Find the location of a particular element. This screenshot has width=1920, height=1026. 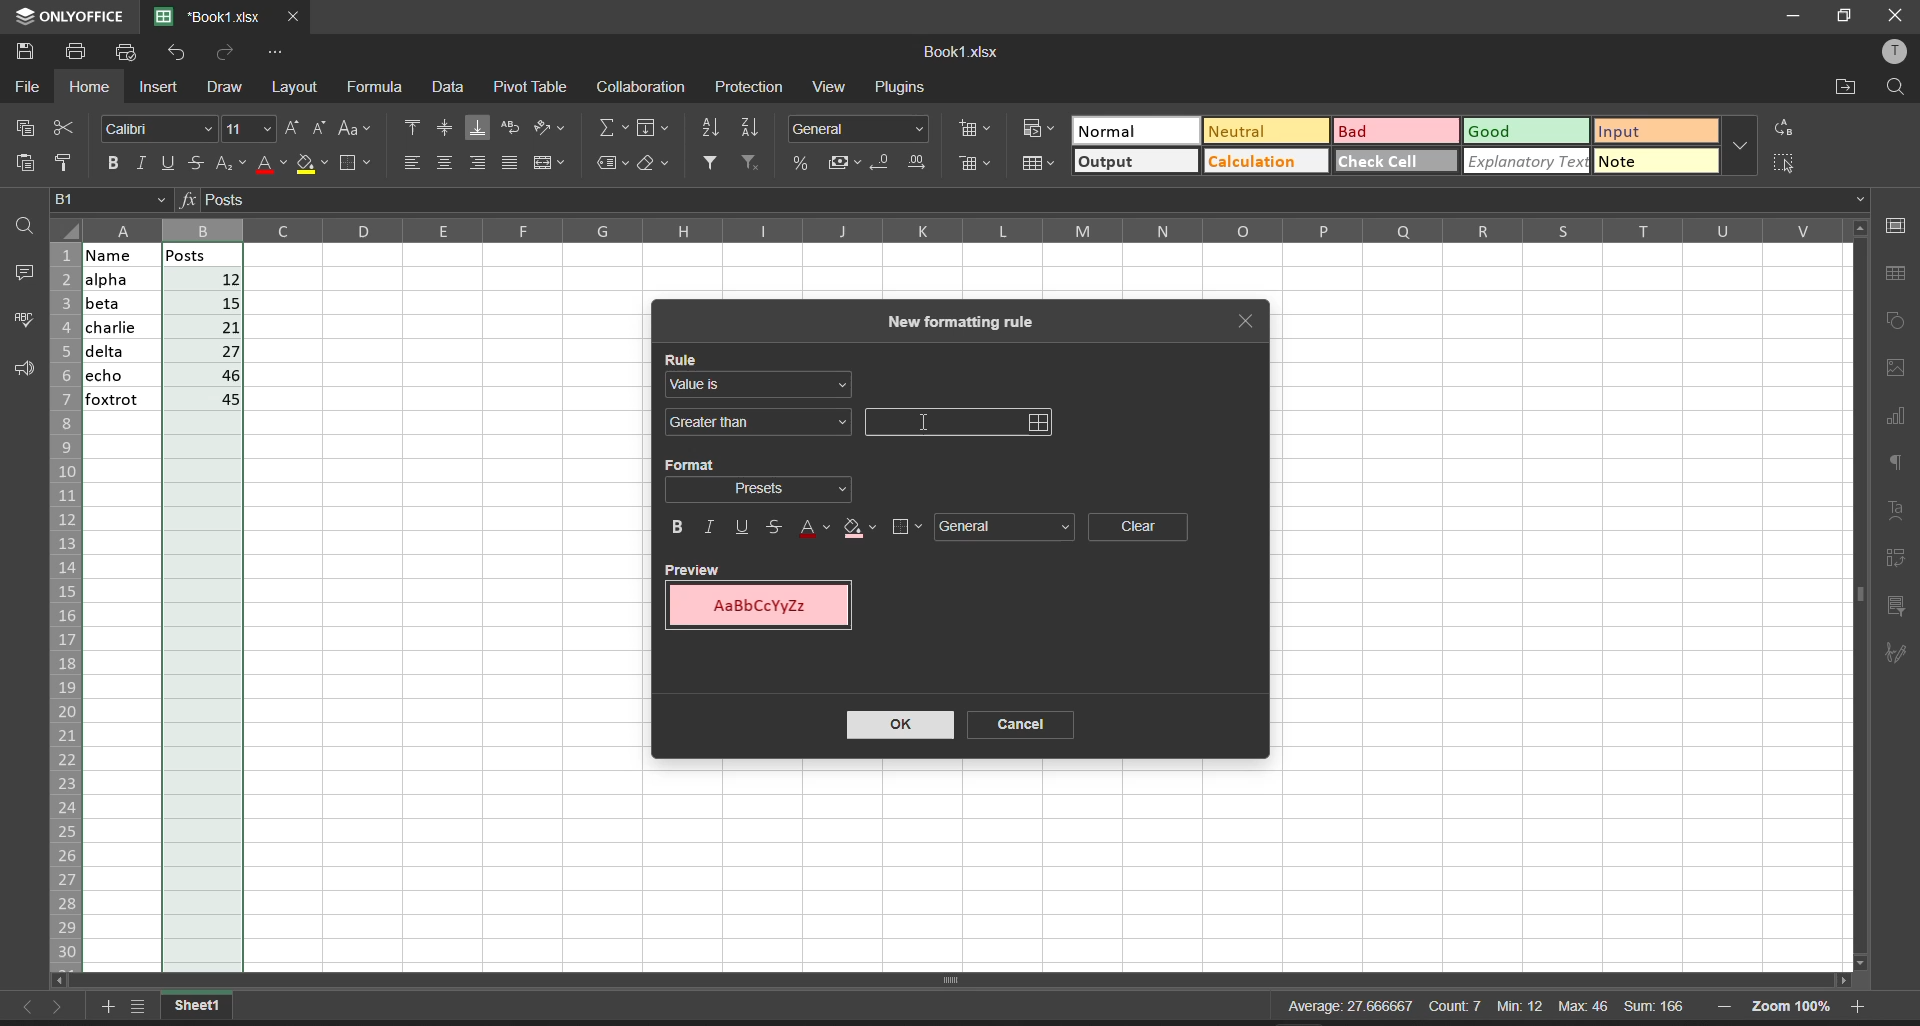

italic is located at coordinates (709, 526).